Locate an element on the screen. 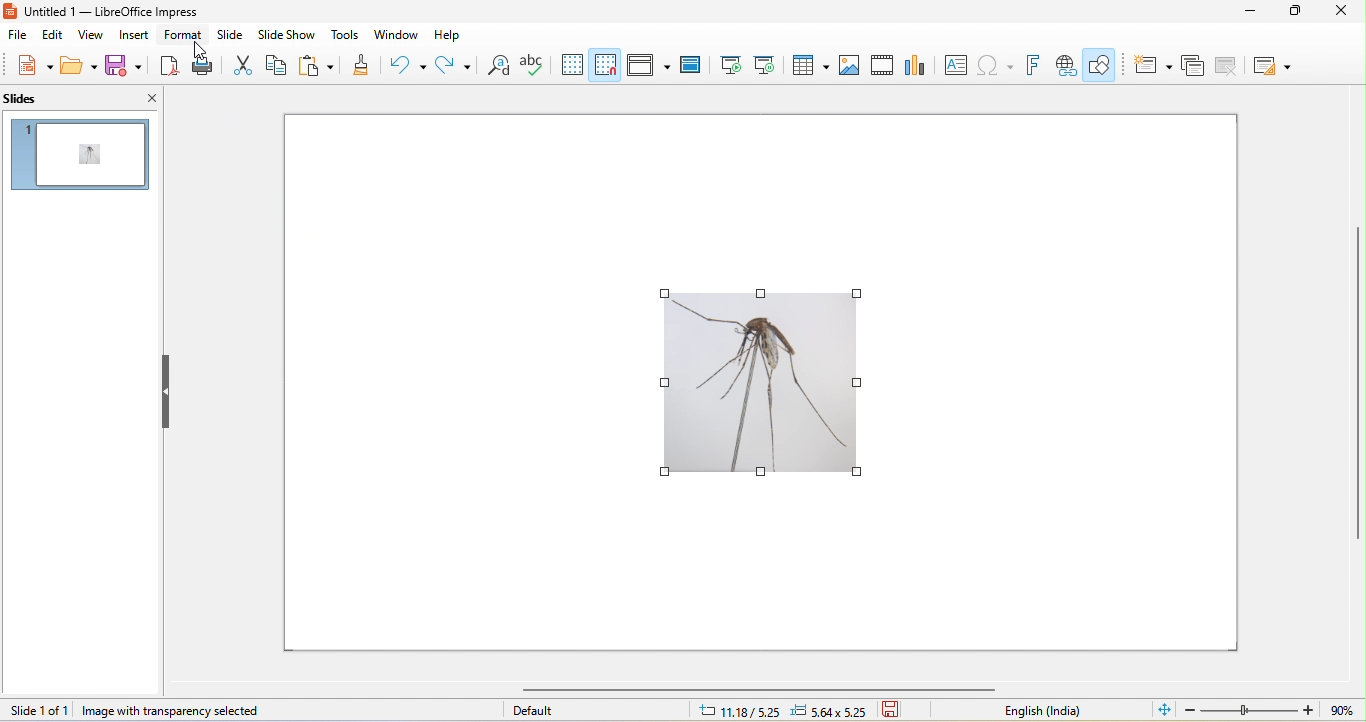 The width and height of the screenshot is (1366, 722). master slide is located at coordinates (690, 64).